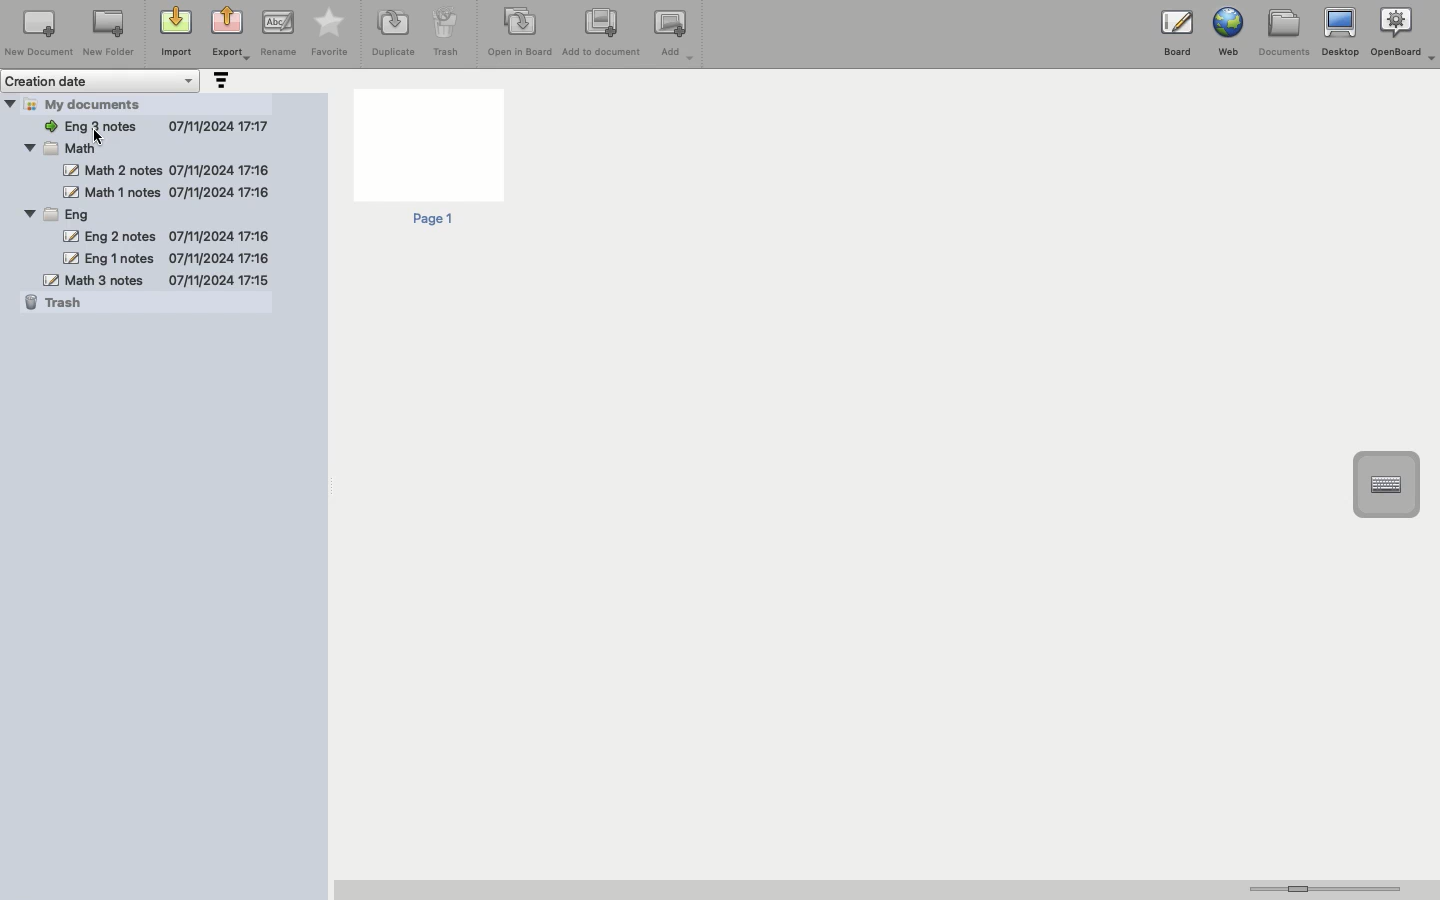 The height and width of the screenshot is (900, 1440). I want to click on Trash, so click(57, 303).